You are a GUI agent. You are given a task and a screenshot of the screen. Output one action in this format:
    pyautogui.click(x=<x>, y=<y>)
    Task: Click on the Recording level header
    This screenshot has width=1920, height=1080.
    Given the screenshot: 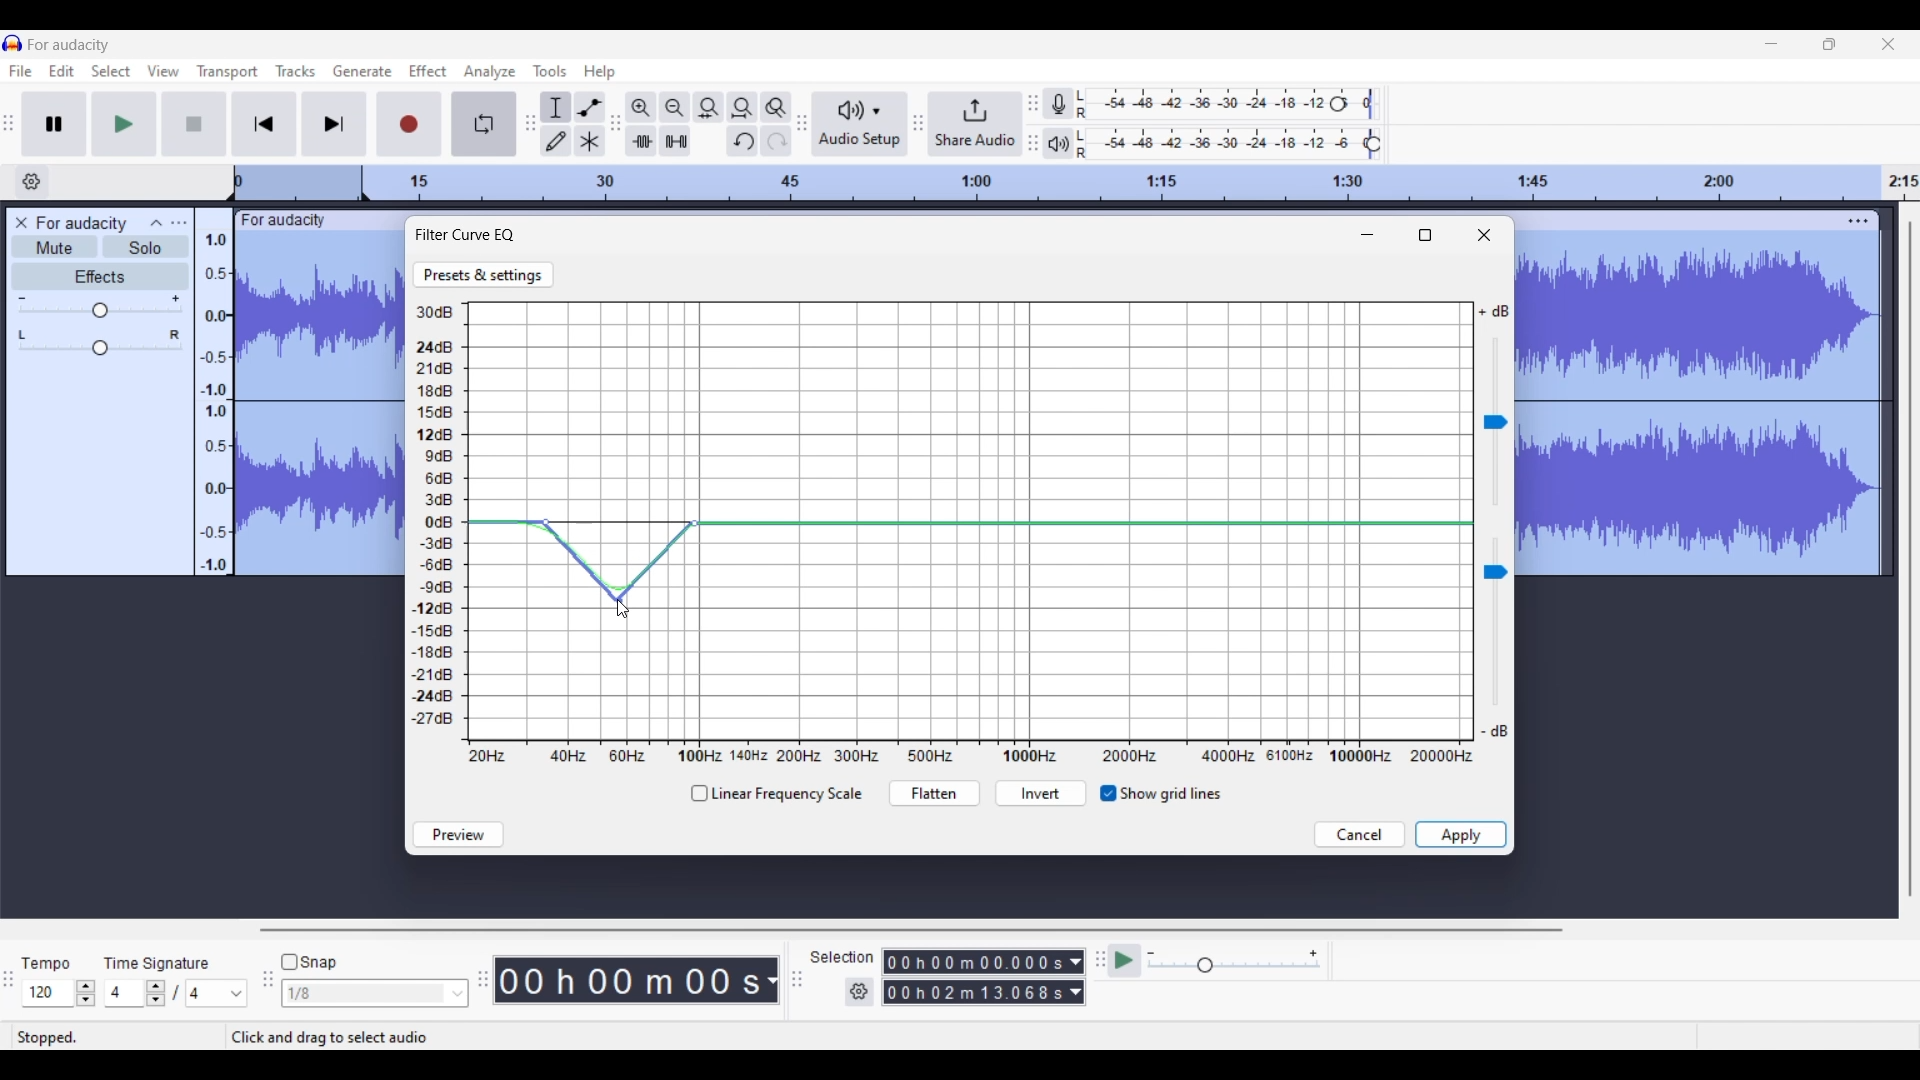 What is the action you would take?
    pyautogui.click(x=1338, y=104)
    